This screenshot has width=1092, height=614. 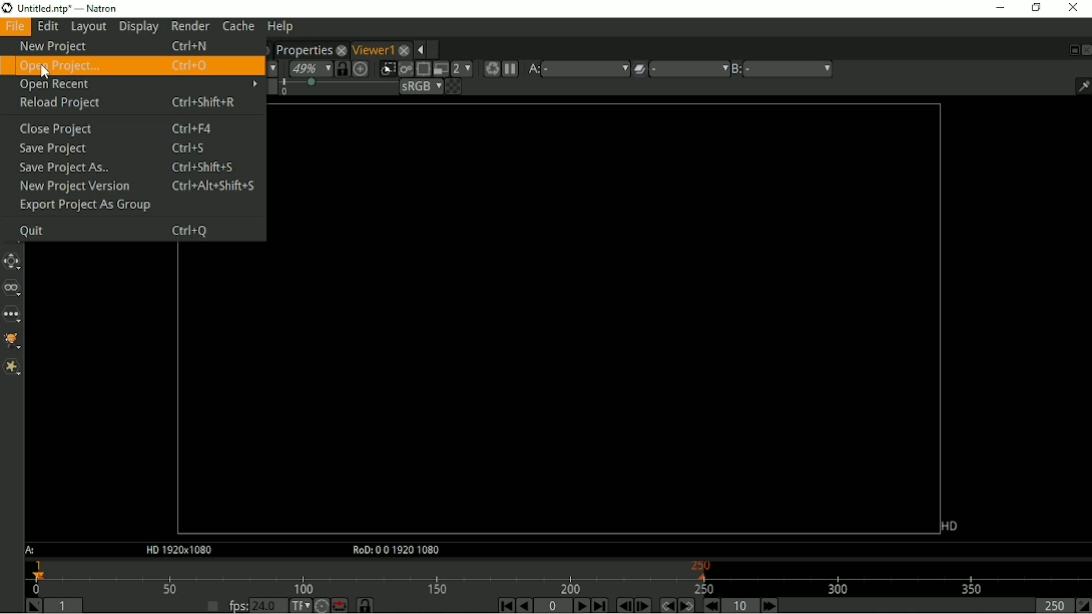 I want to click on Behaviour, so click(x=339, y=605).